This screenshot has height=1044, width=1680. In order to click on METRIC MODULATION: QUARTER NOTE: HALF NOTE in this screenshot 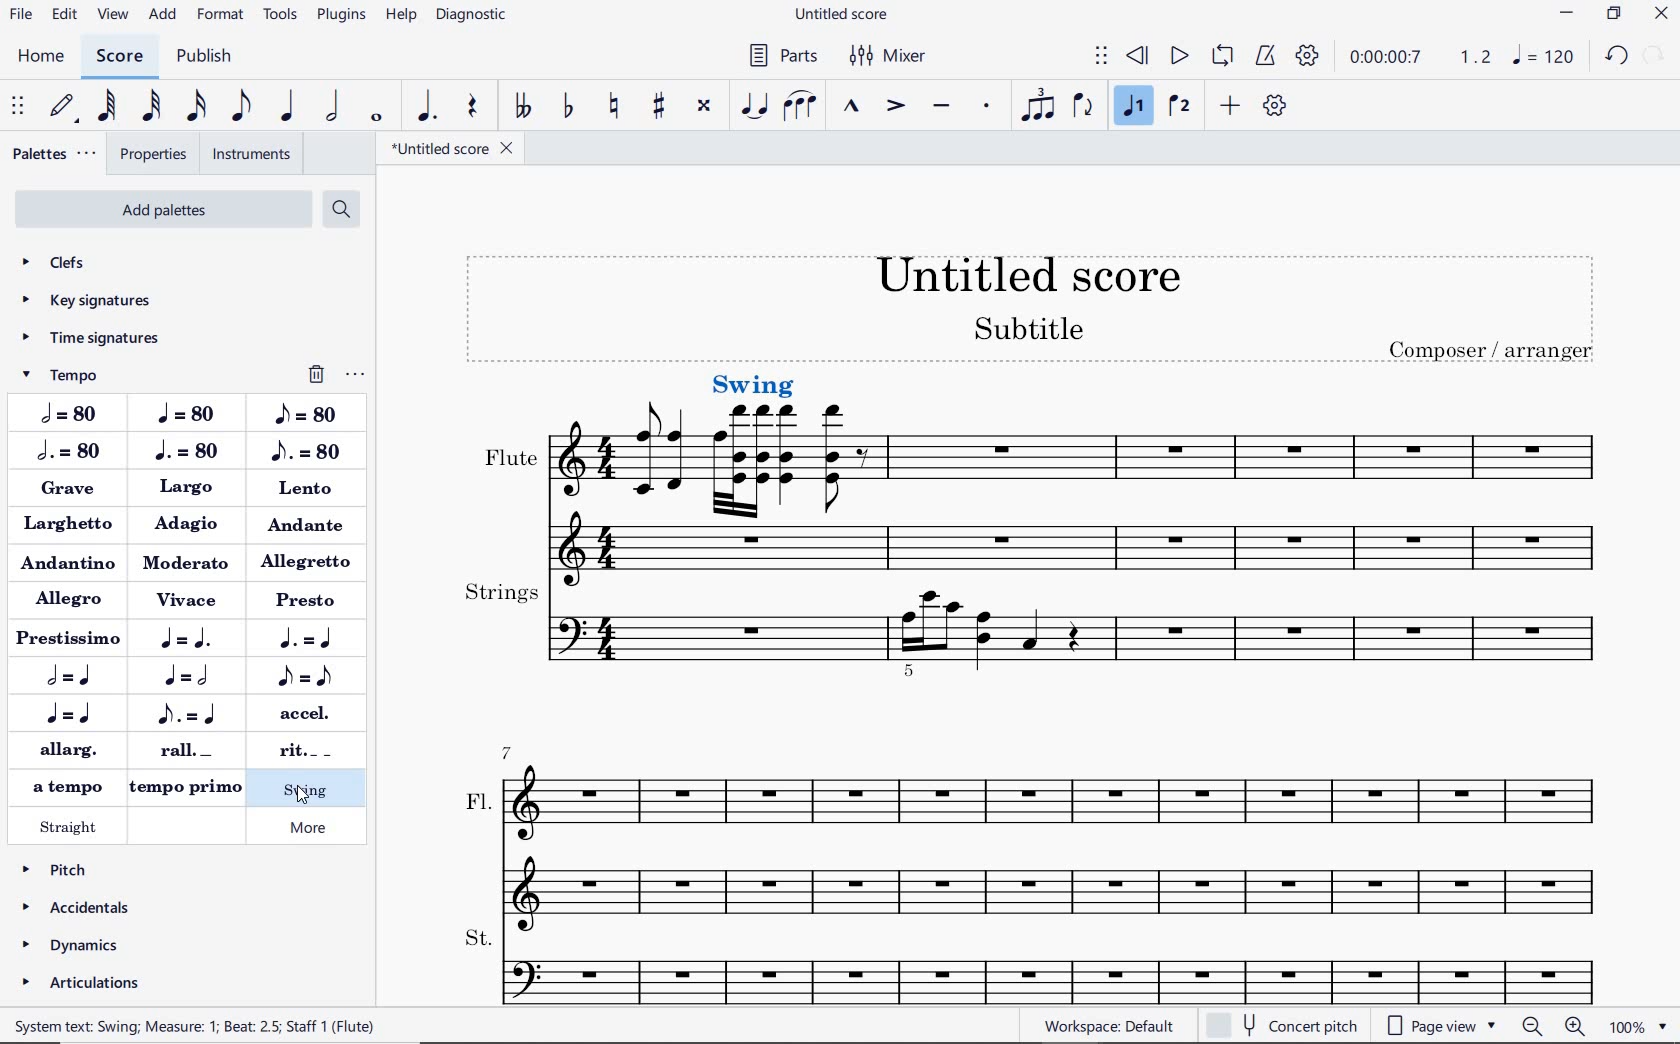, I will do `click(190, 676)`.